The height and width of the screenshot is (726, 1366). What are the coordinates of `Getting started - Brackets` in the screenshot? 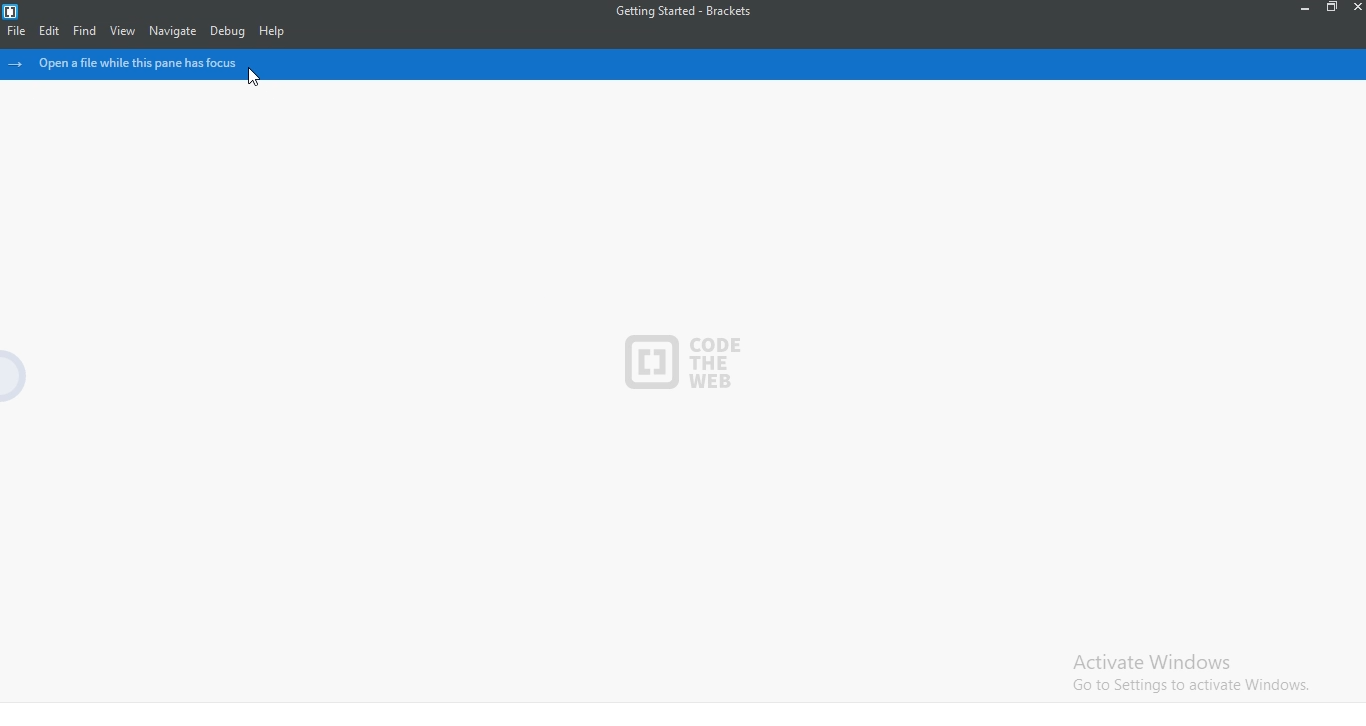 It's located at (700, 11).